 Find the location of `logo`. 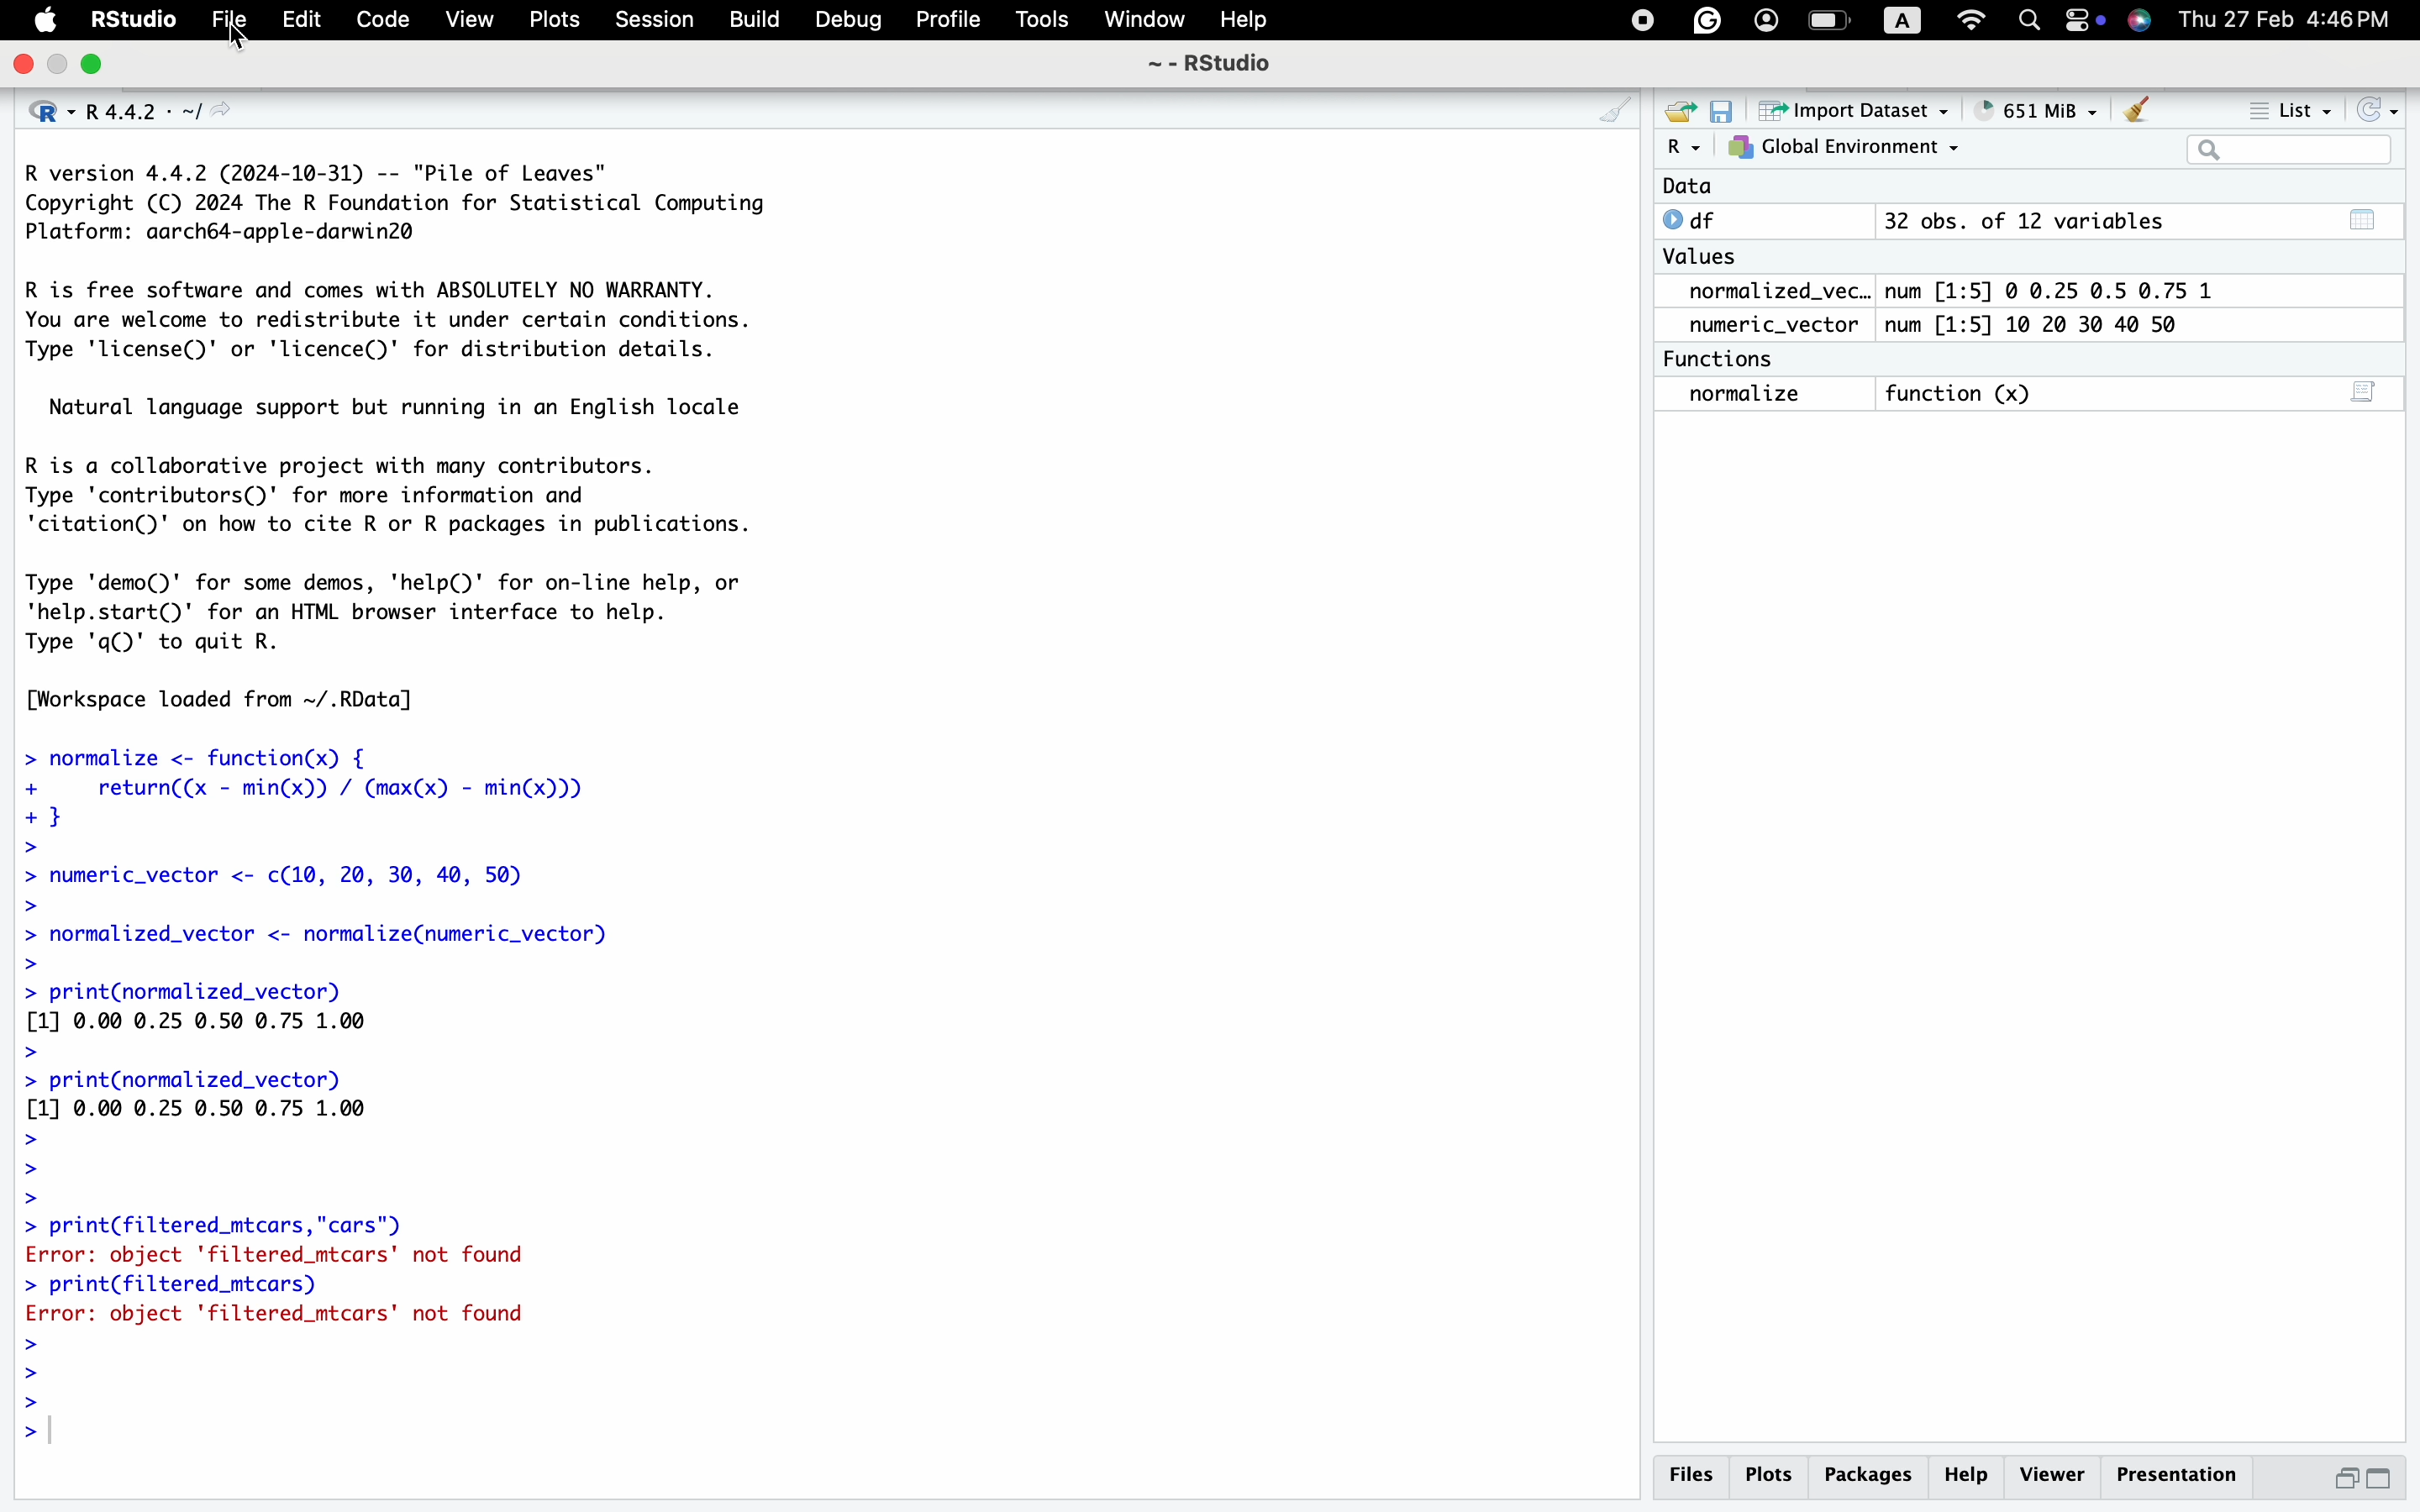

logo is located at coordinates (45, 21).